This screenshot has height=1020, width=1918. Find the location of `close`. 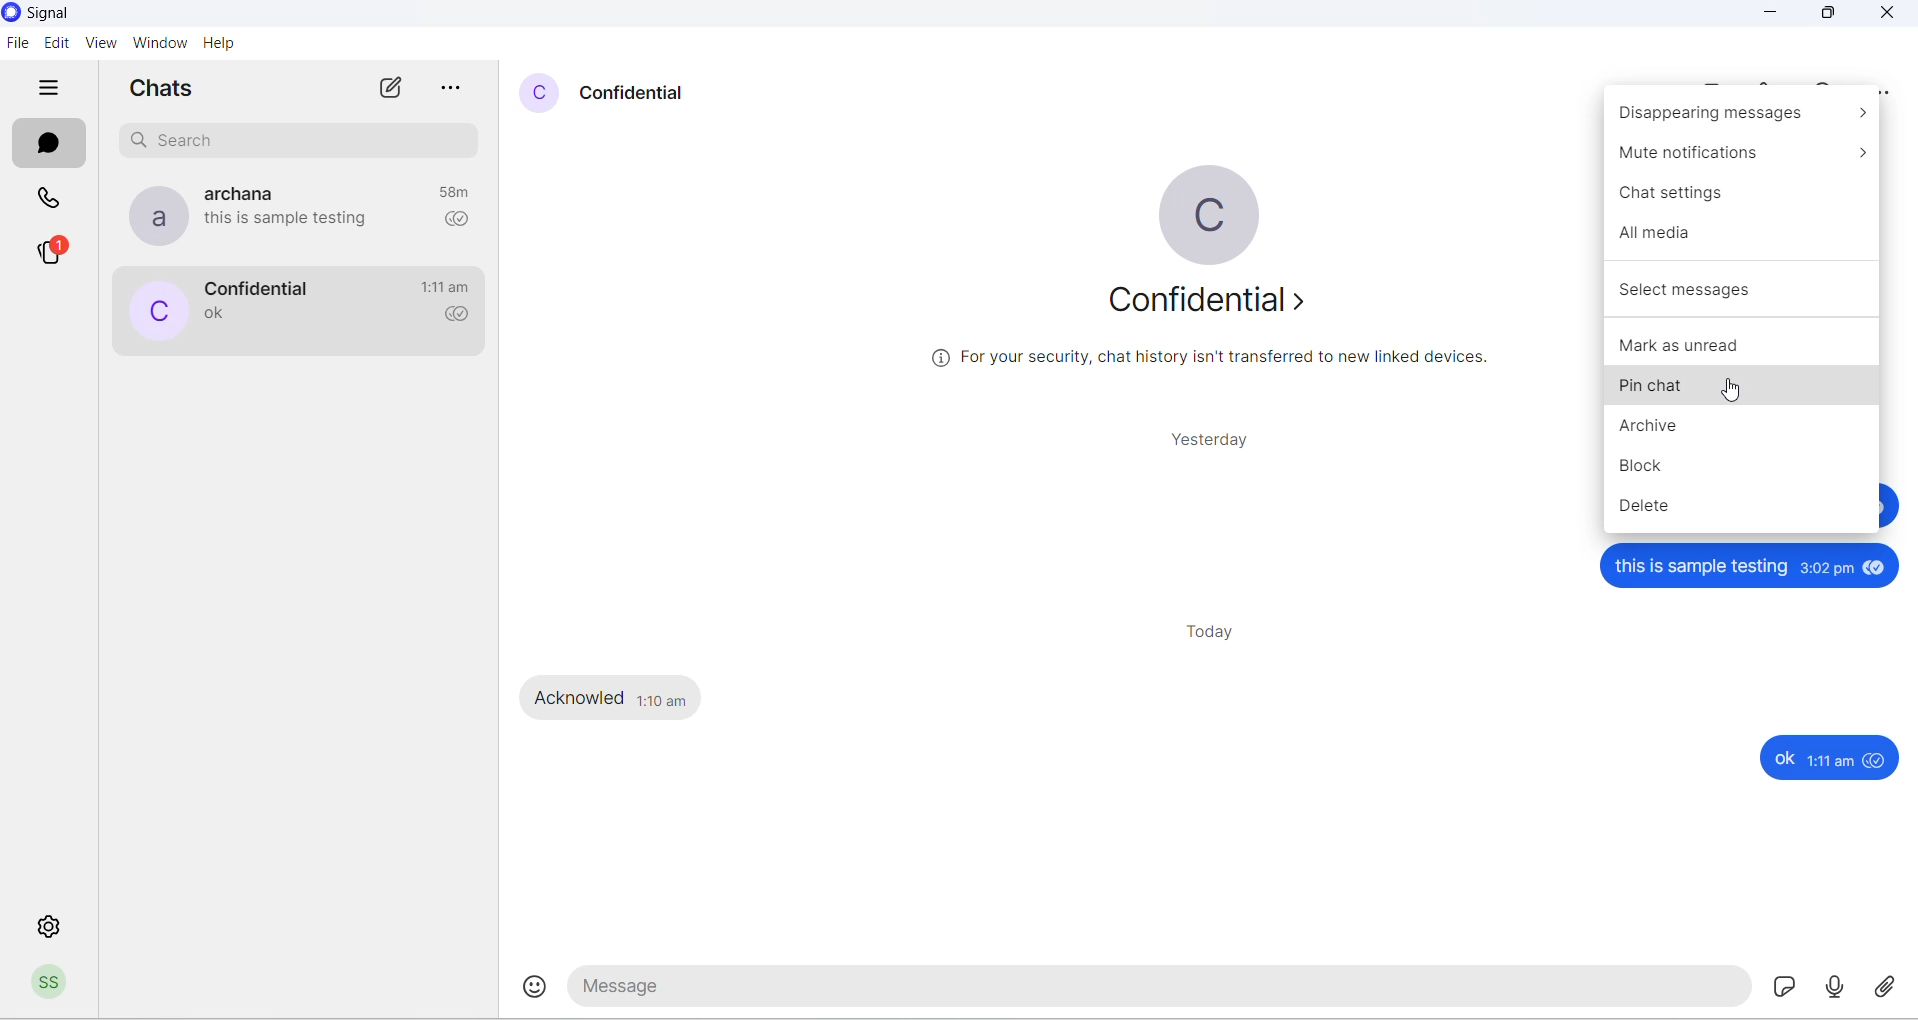

close is located at coordinates (1885, 16).